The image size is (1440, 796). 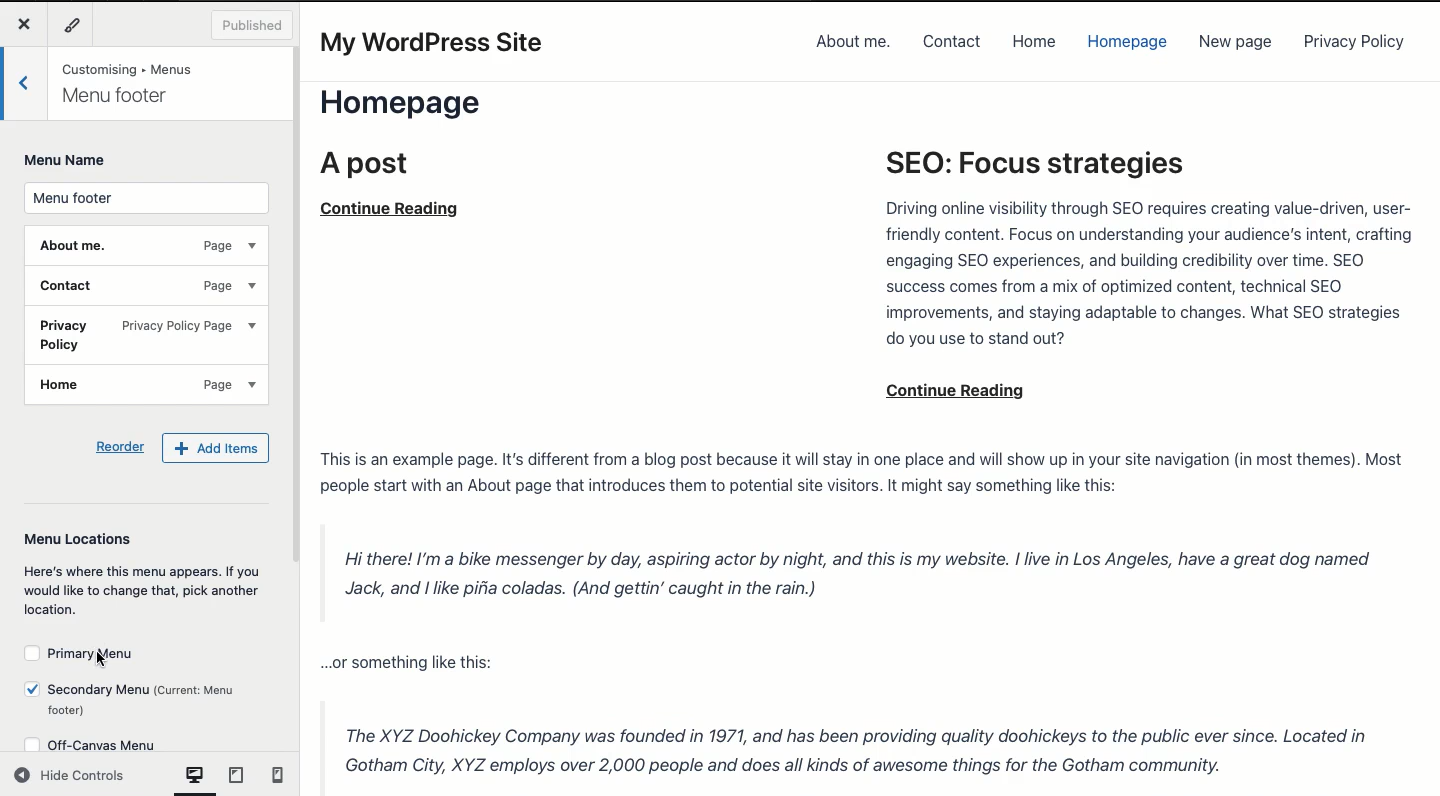 I want to click on You are customizing , so click(x=139, y=82).